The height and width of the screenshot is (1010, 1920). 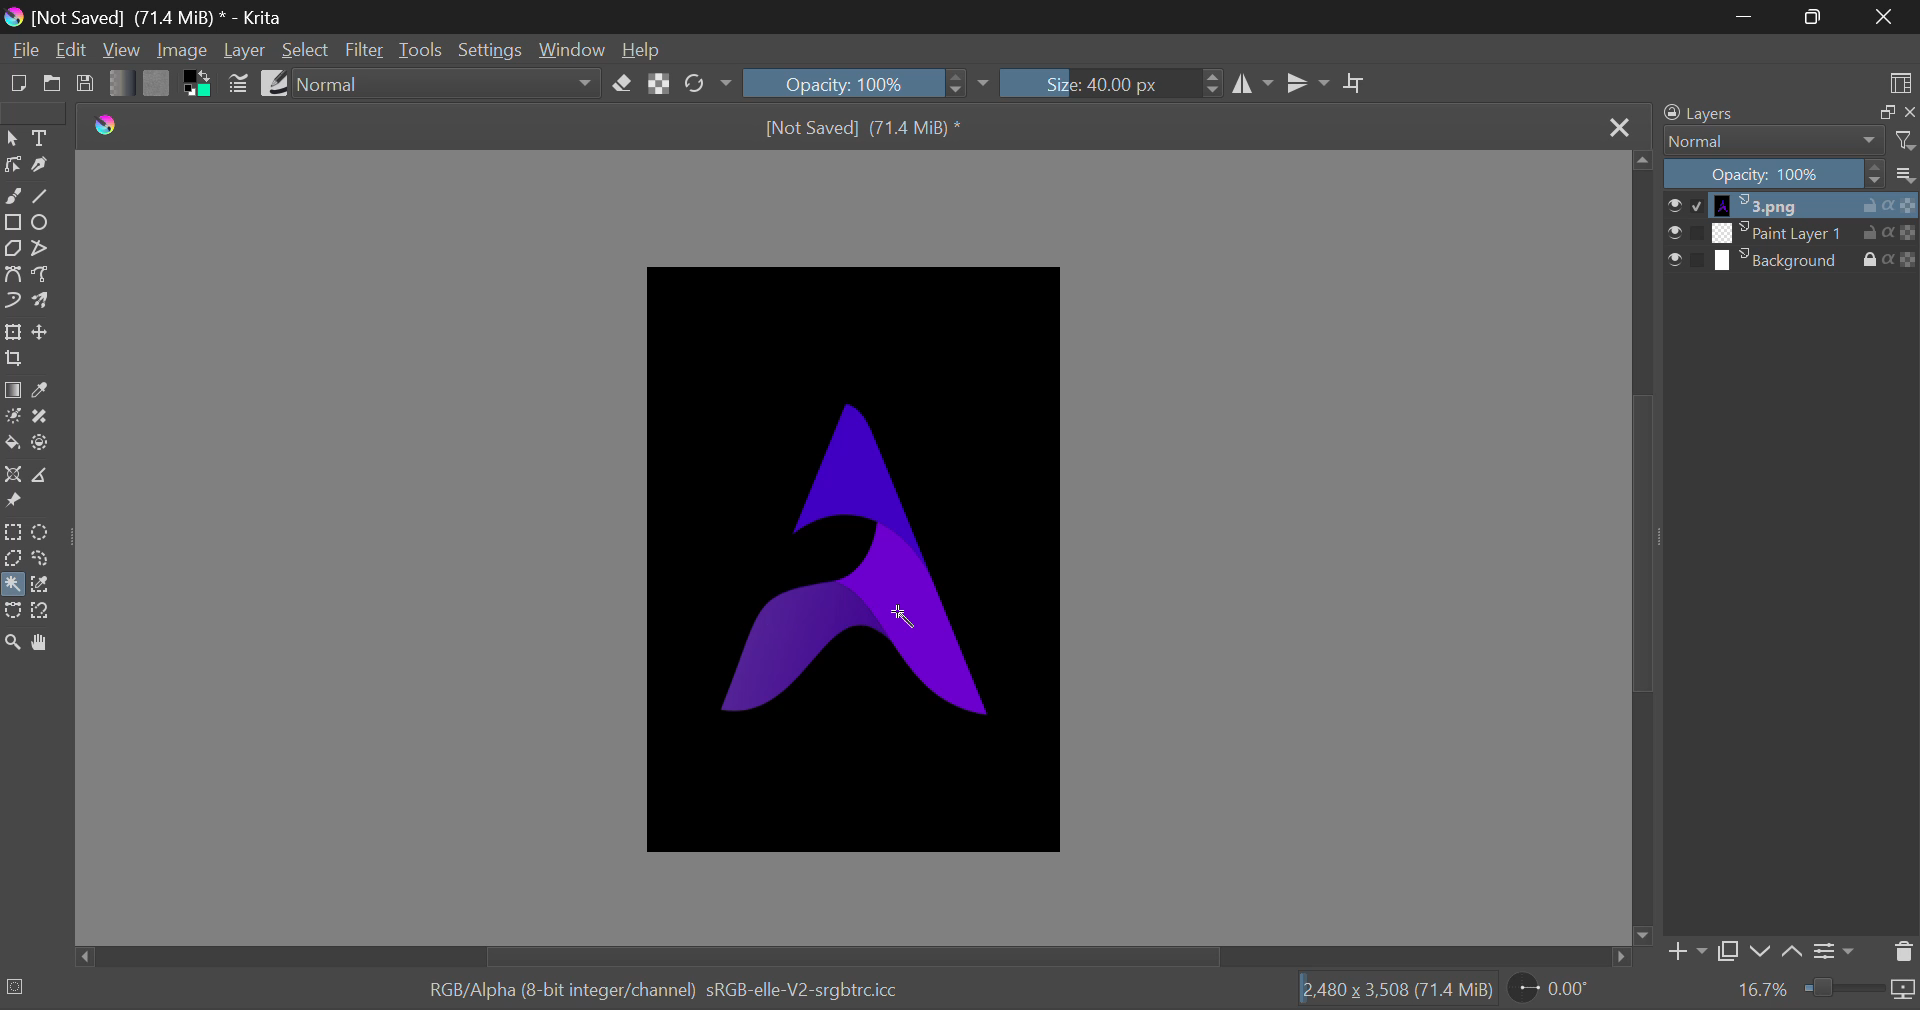 I want to click on Zoom slider, so click(x=1842, y=987).